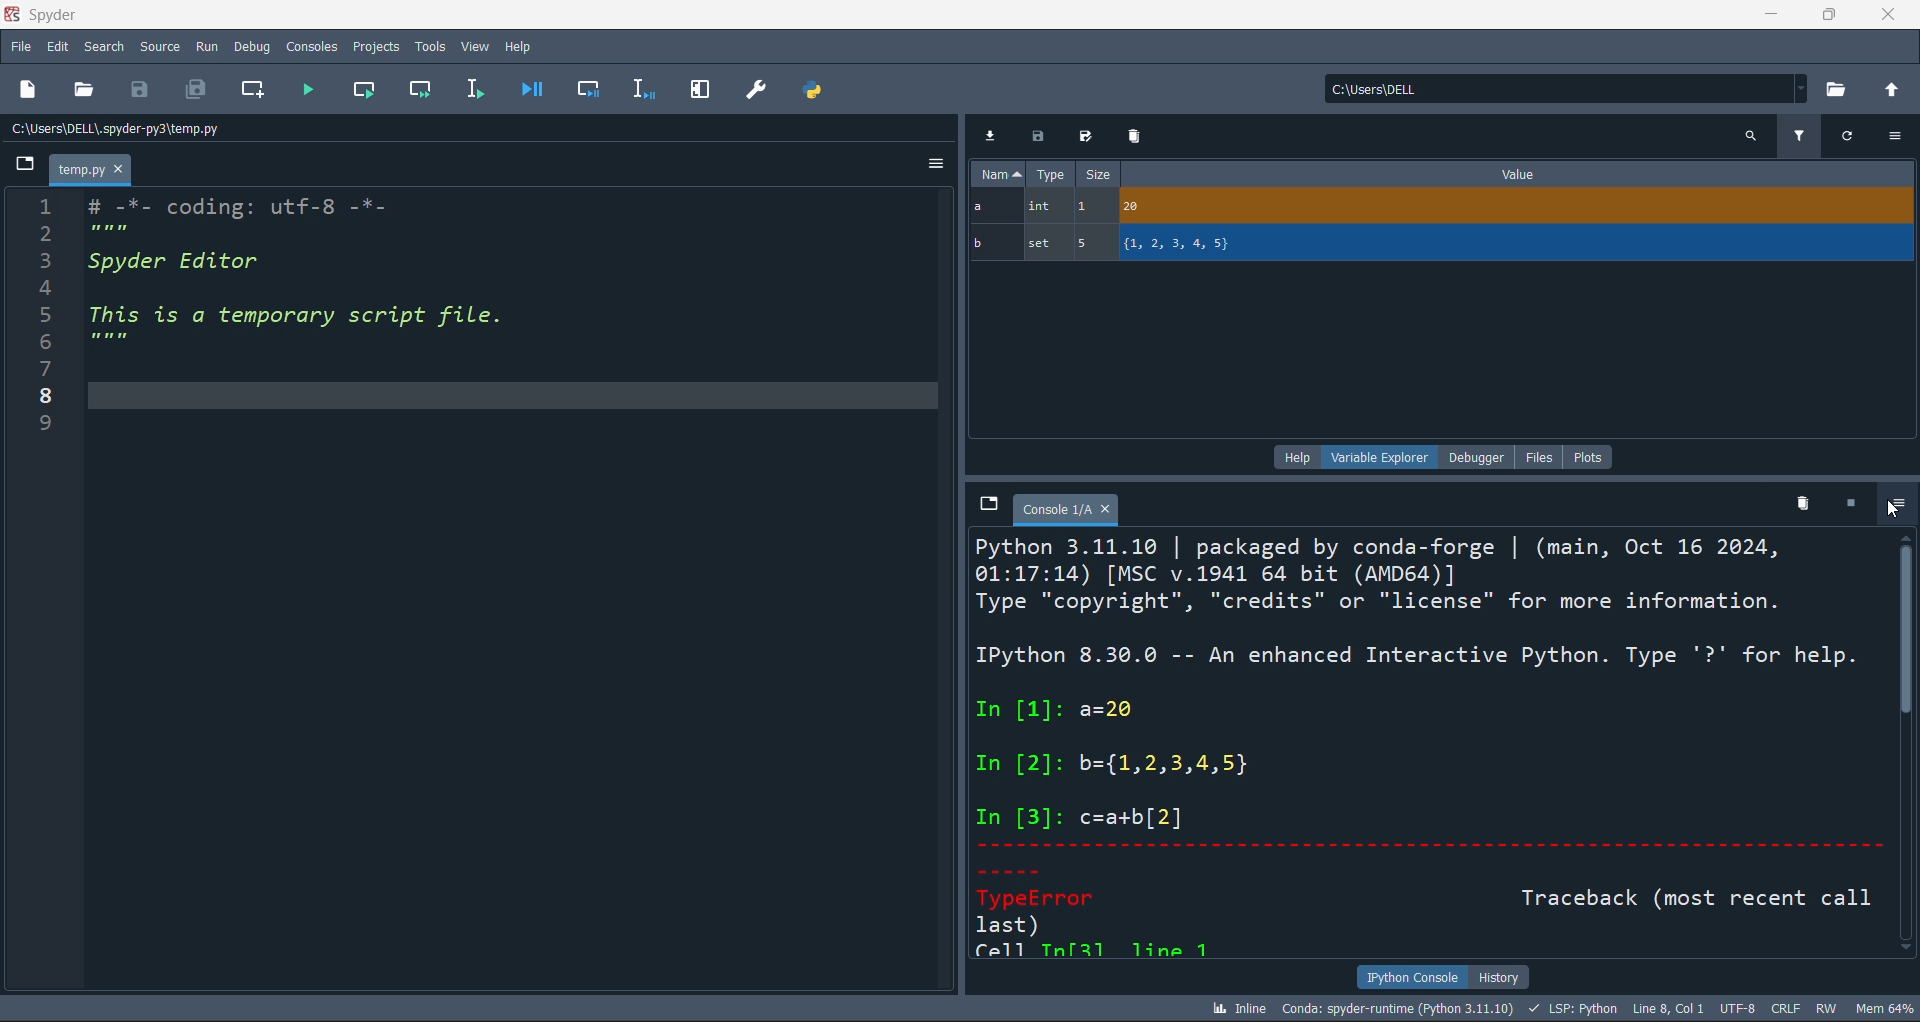 Image resolution: width=1920 pixels, height=1022 pixels. What do you see at coordinates (1672, 1008) in the screenshot?
I see `LINE 8, COL 1` at bounding box center [1672, 1008].